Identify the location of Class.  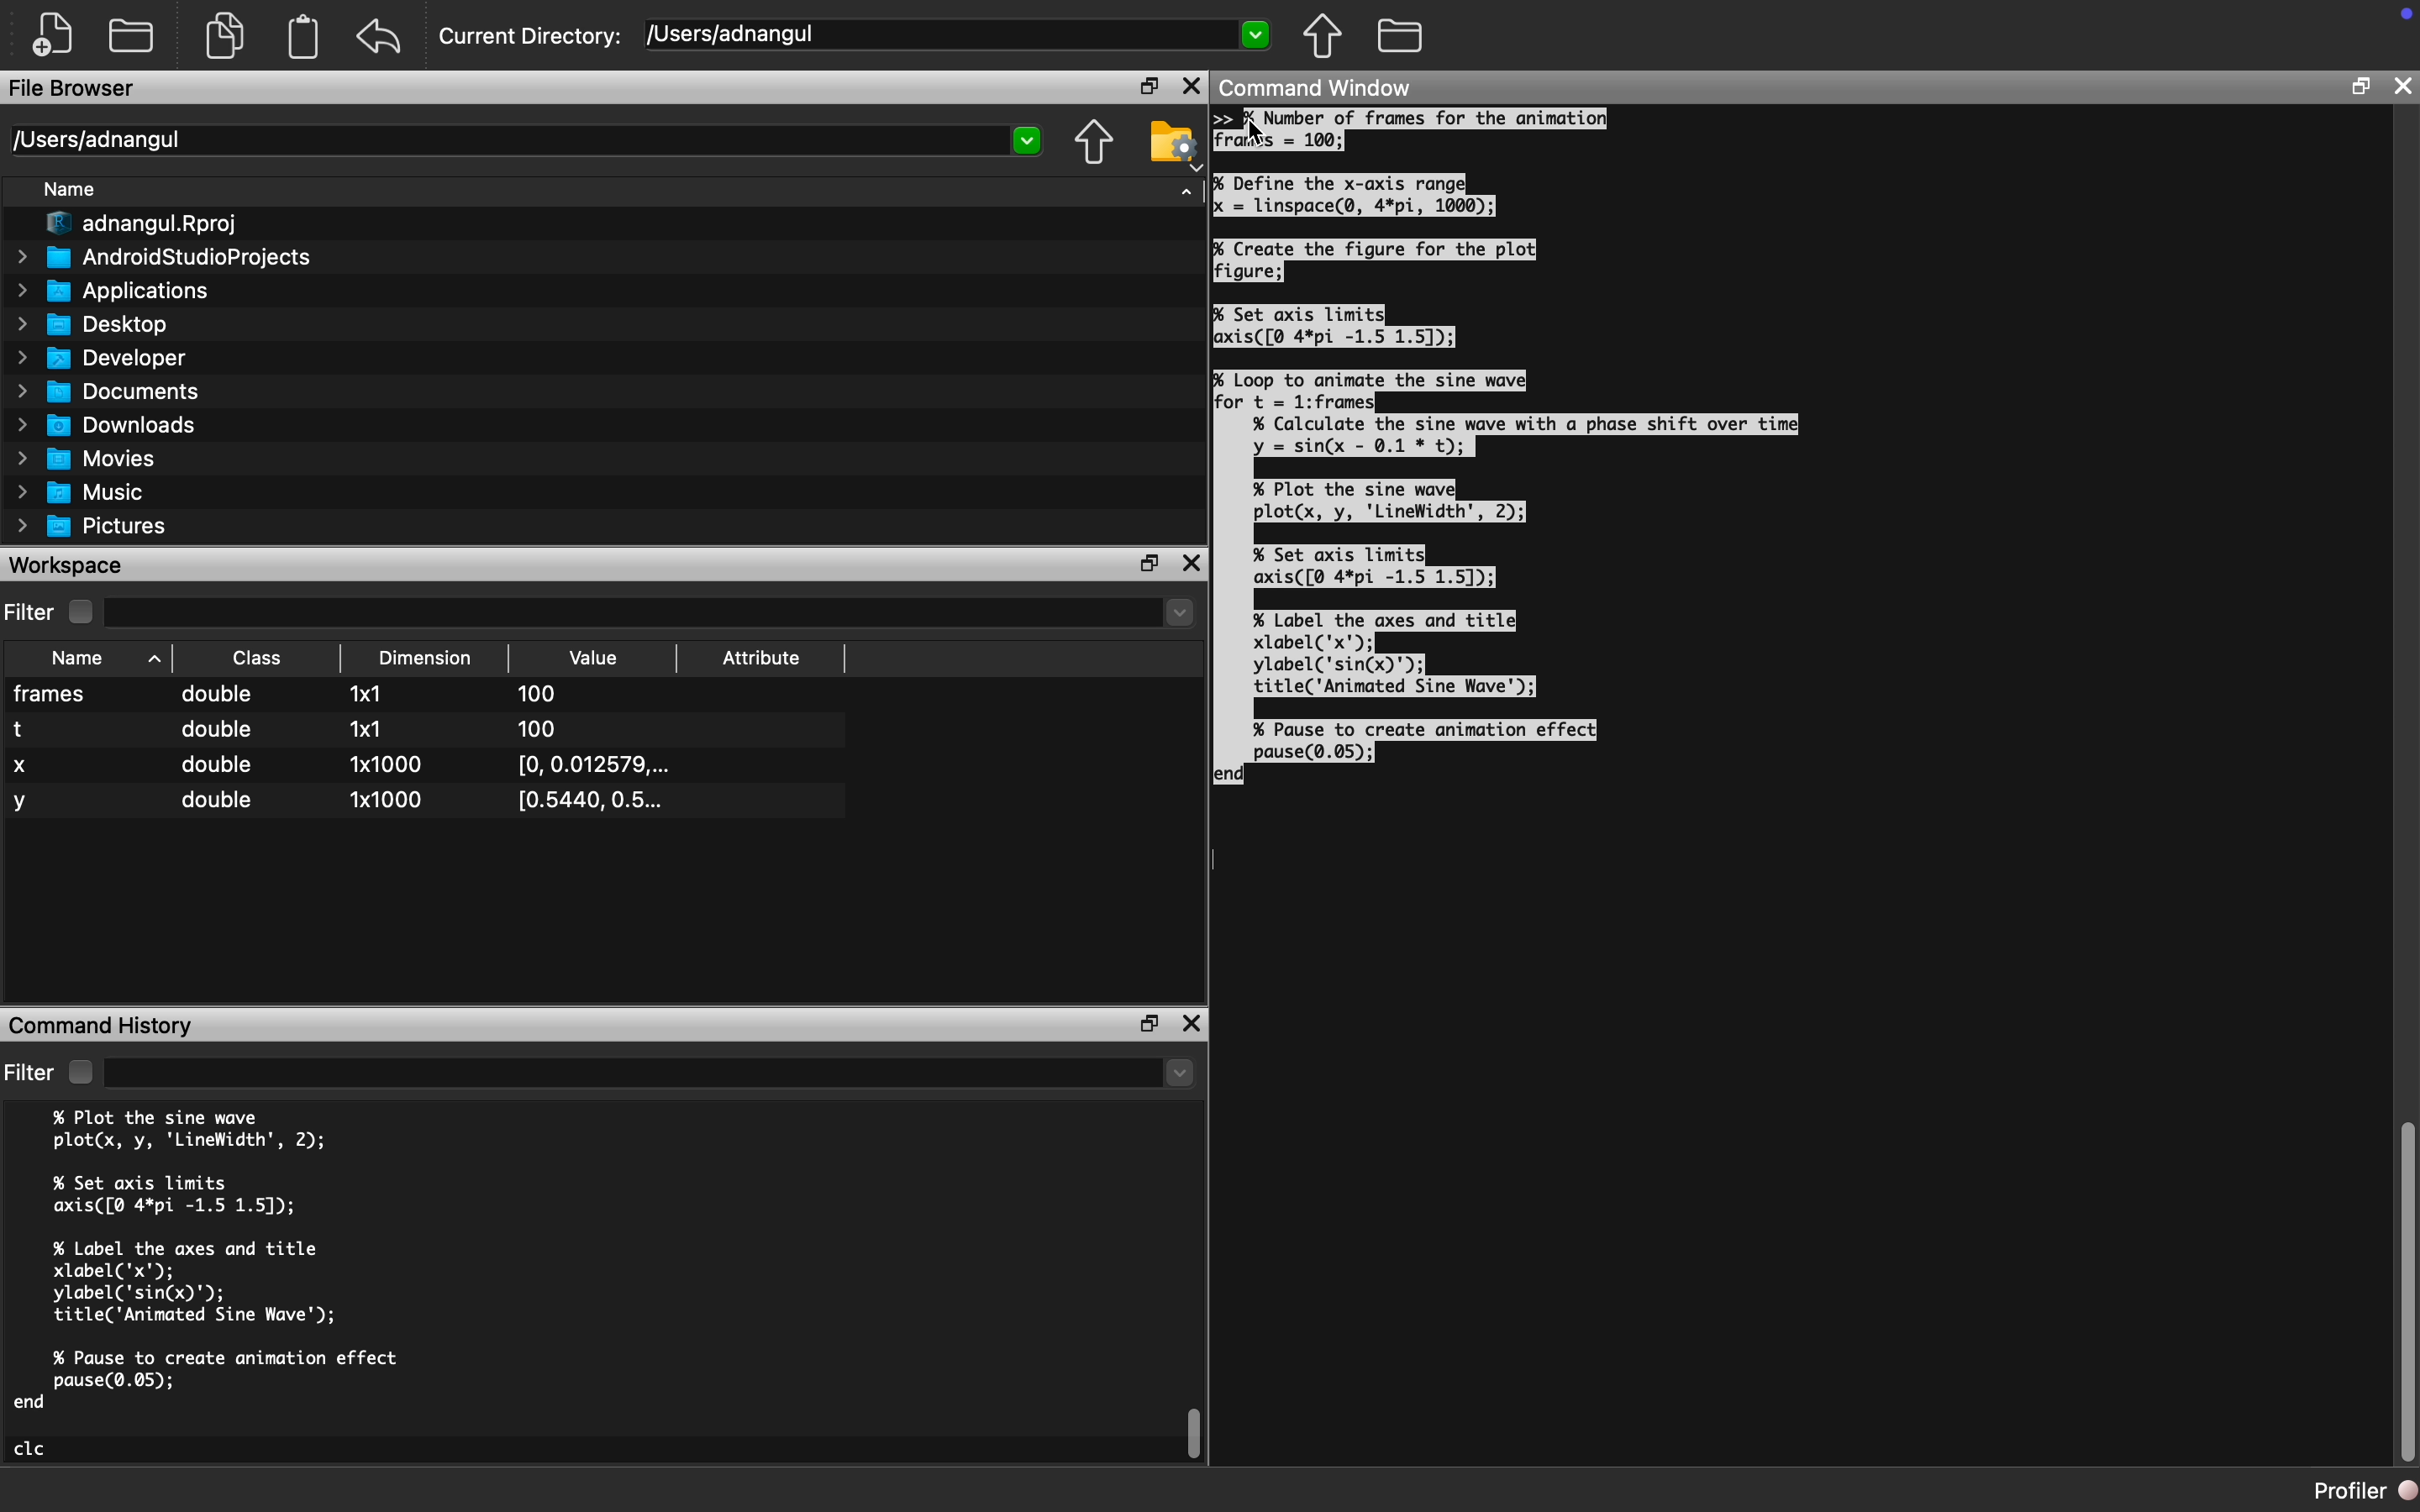
(255, 660).